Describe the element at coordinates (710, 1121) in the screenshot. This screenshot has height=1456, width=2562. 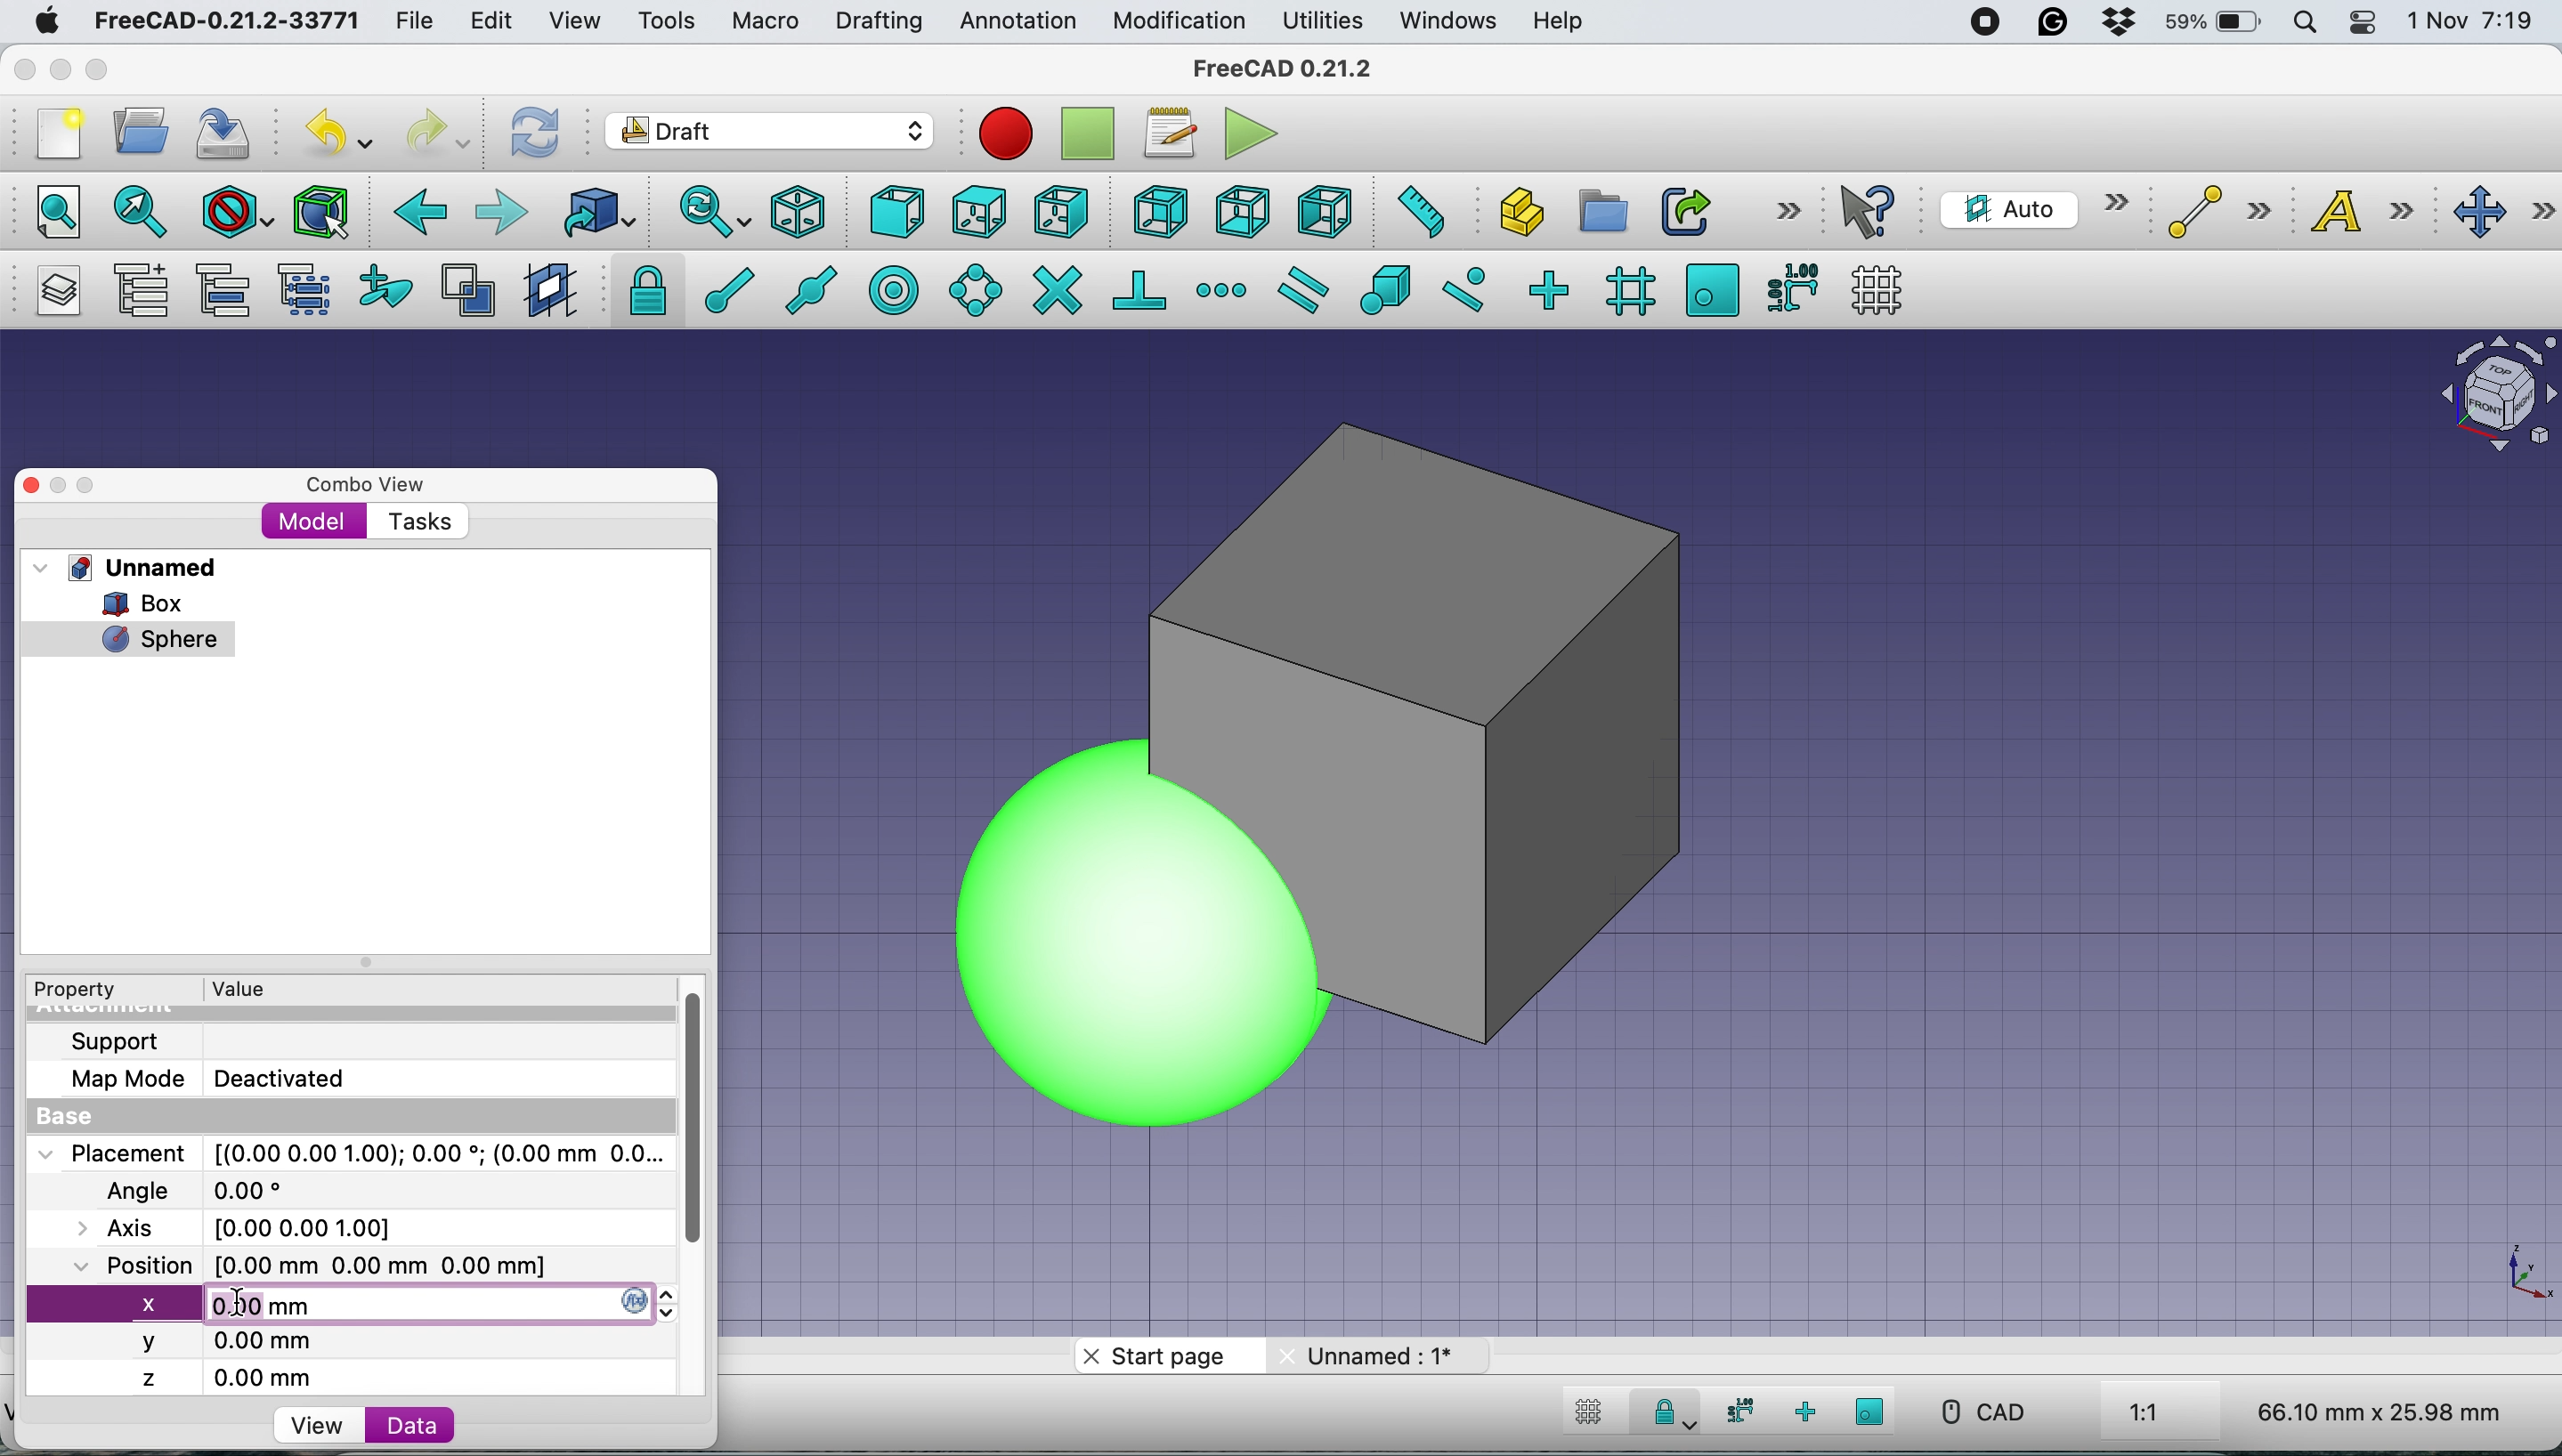
I see `vertical scroll bar` at that location.